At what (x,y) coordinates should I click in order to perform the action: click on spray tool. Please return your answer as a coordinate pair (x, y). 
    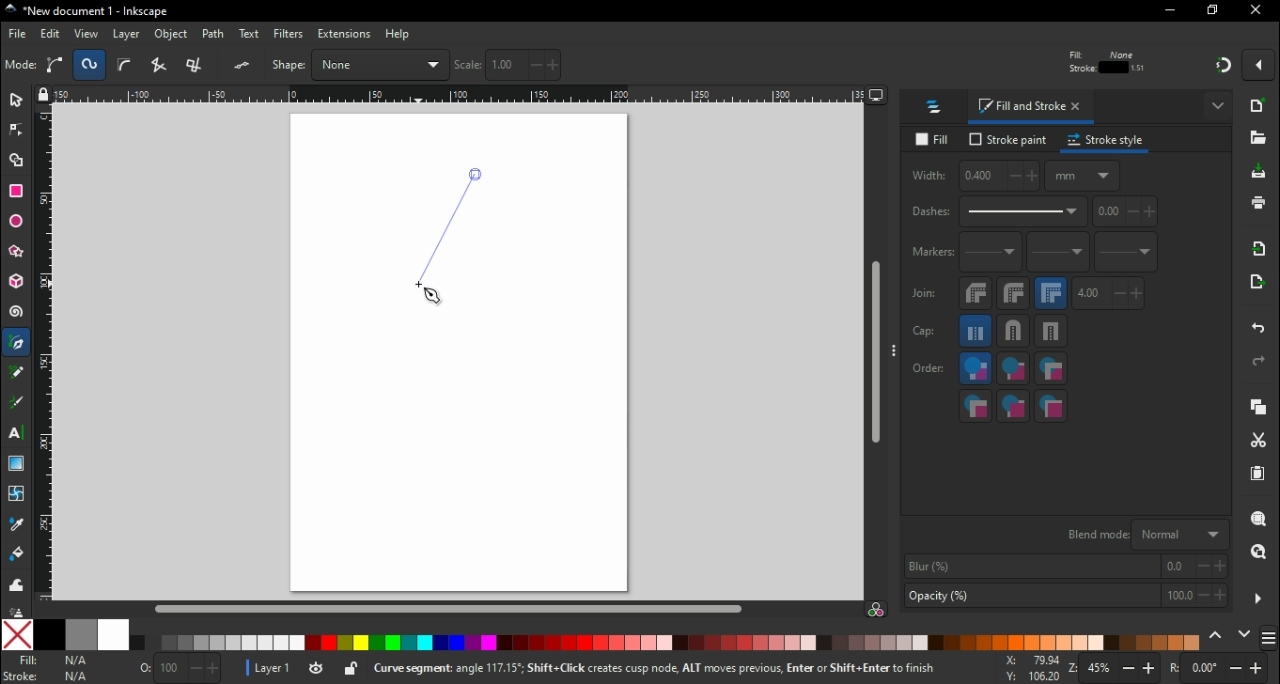
    Looking at the image, I should click on (14, 611).